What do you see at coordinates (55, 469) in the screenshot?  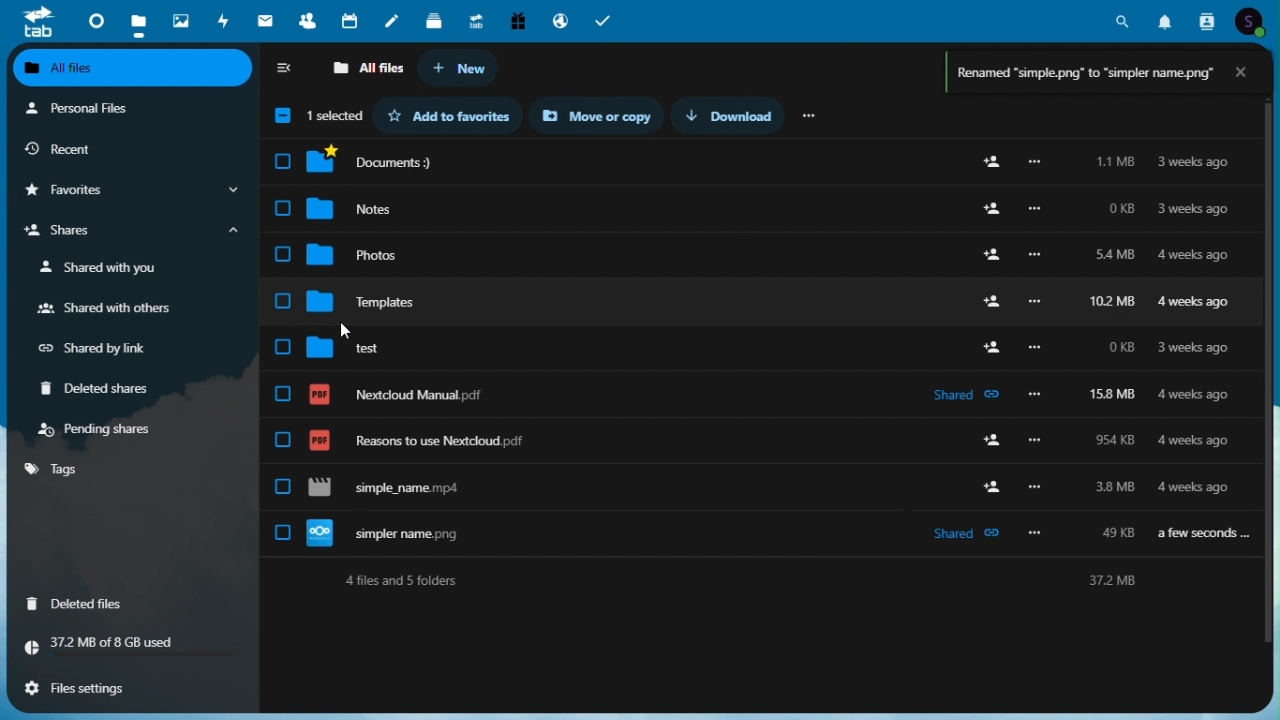 I see `tags` at bounding box center [55, 469].